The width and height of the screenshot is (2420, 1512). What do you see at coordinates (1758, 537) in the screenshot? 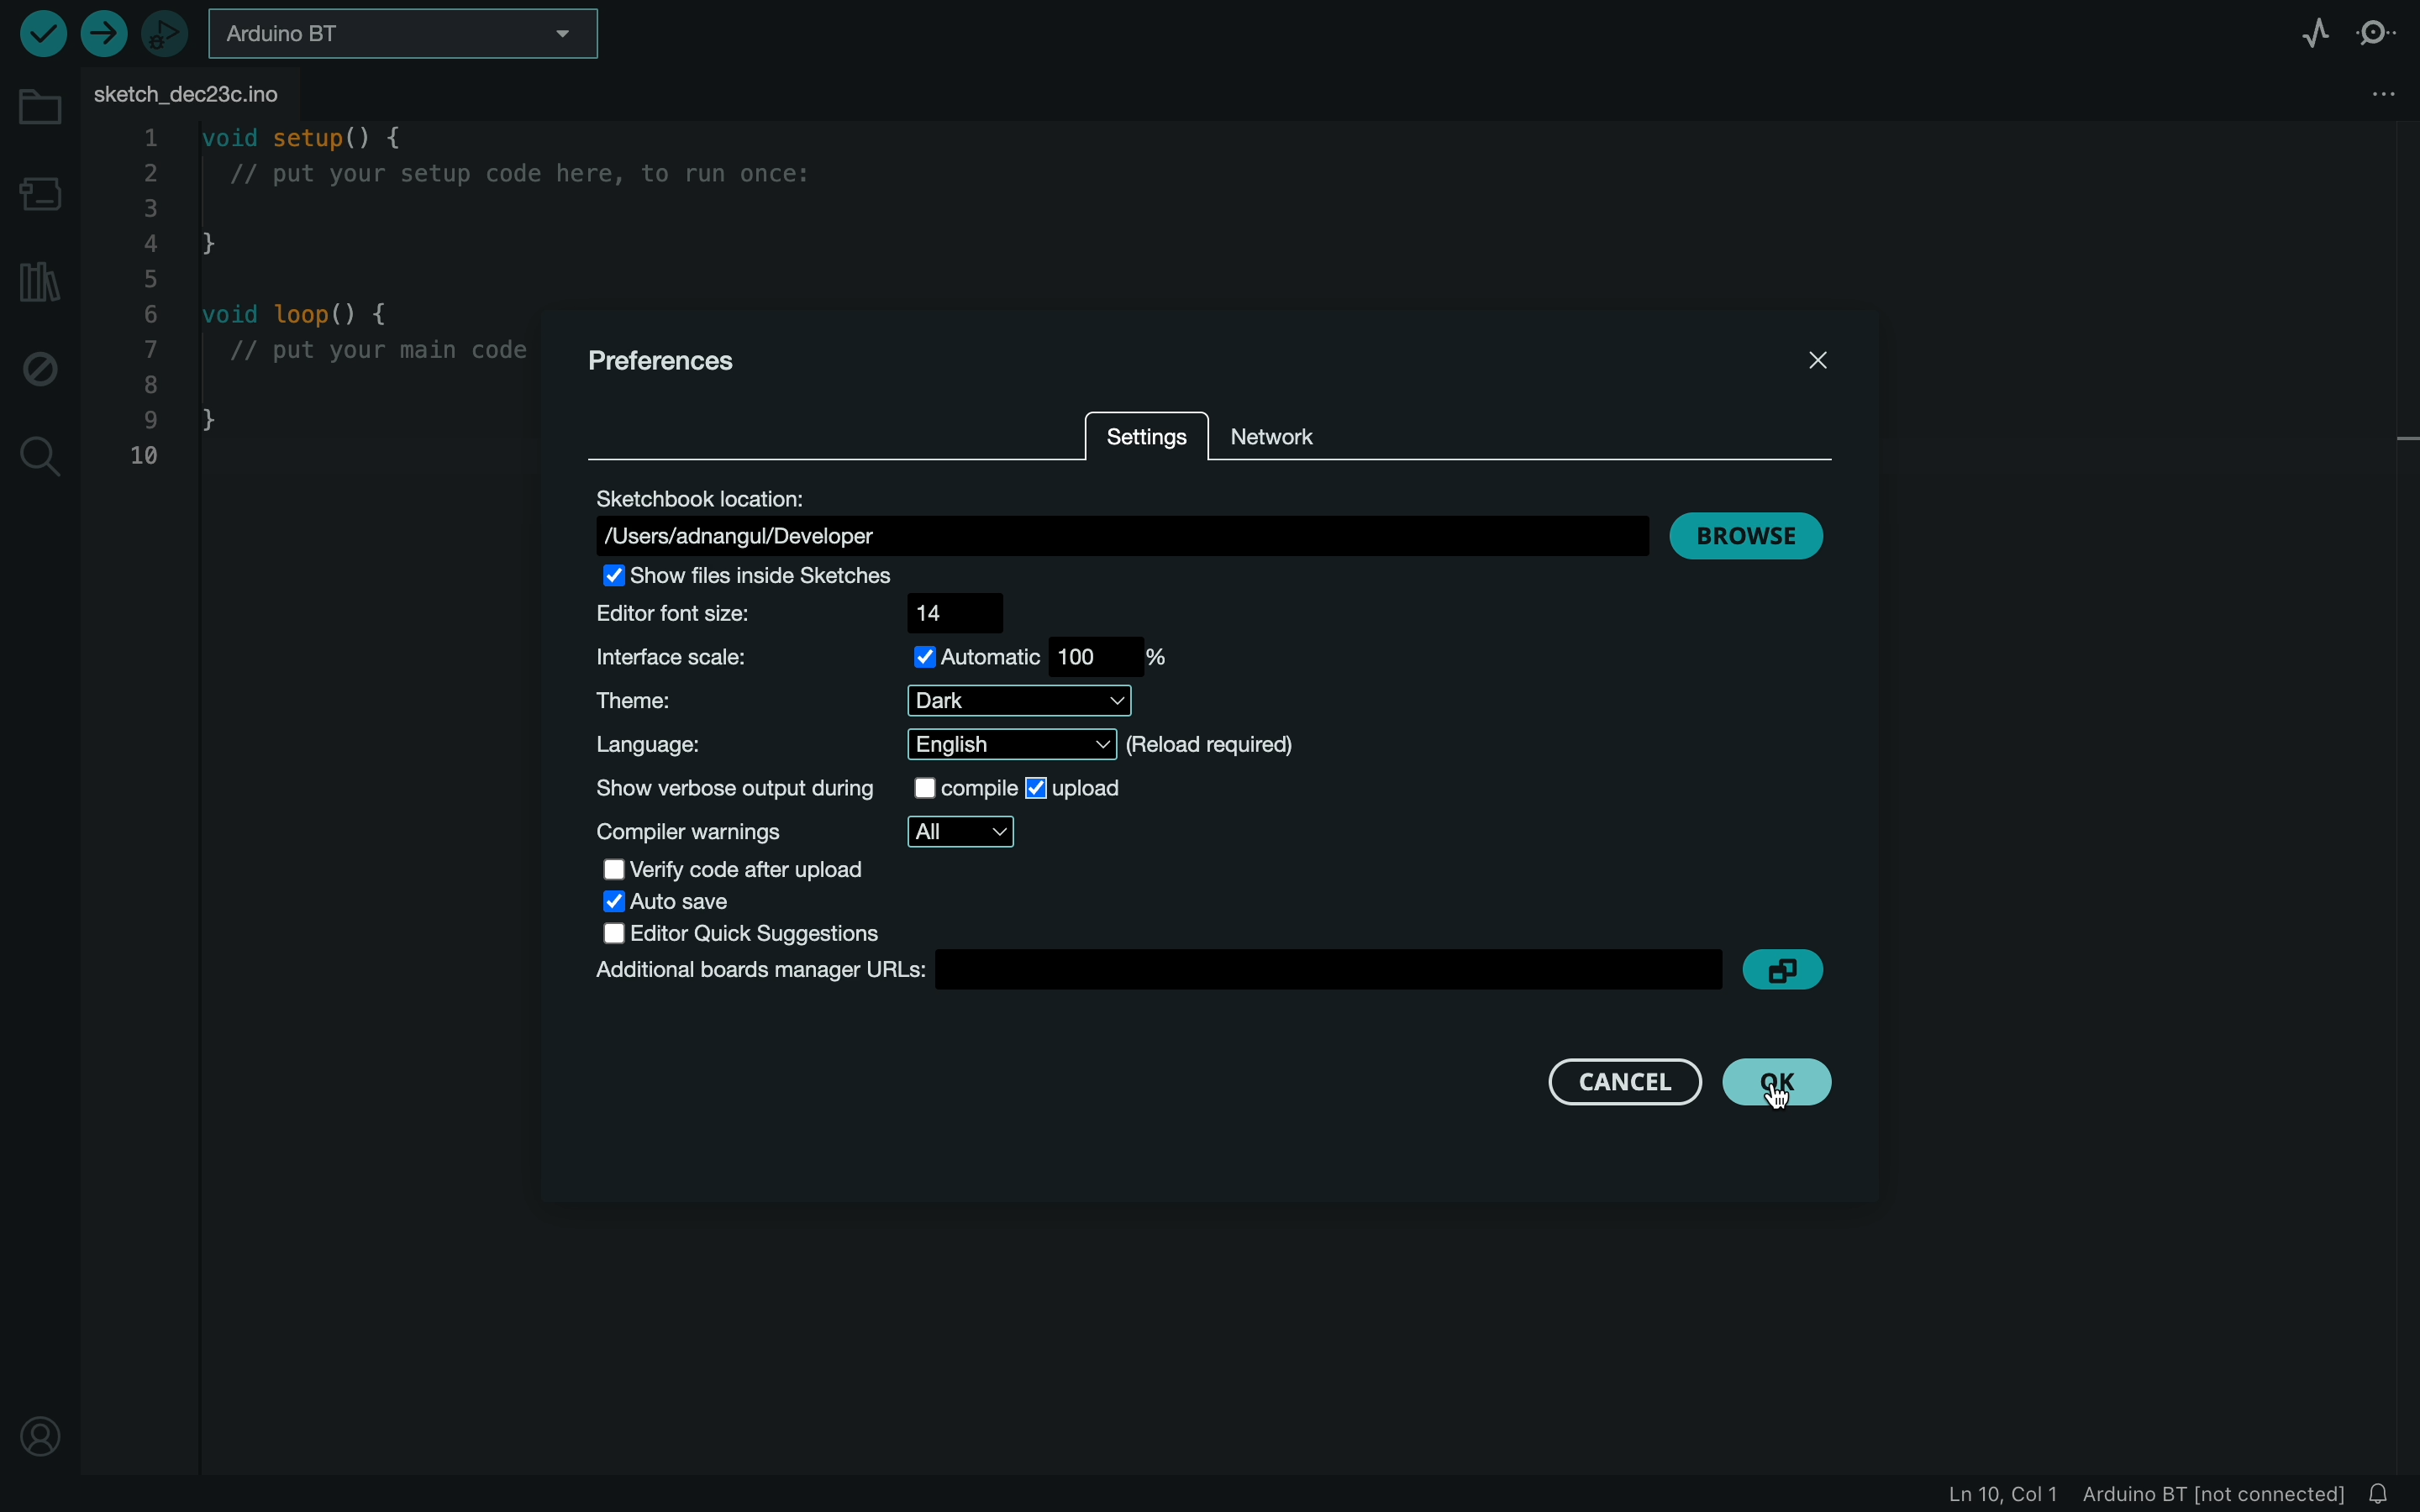
I see `browse` at bounding box center [1758, 537].